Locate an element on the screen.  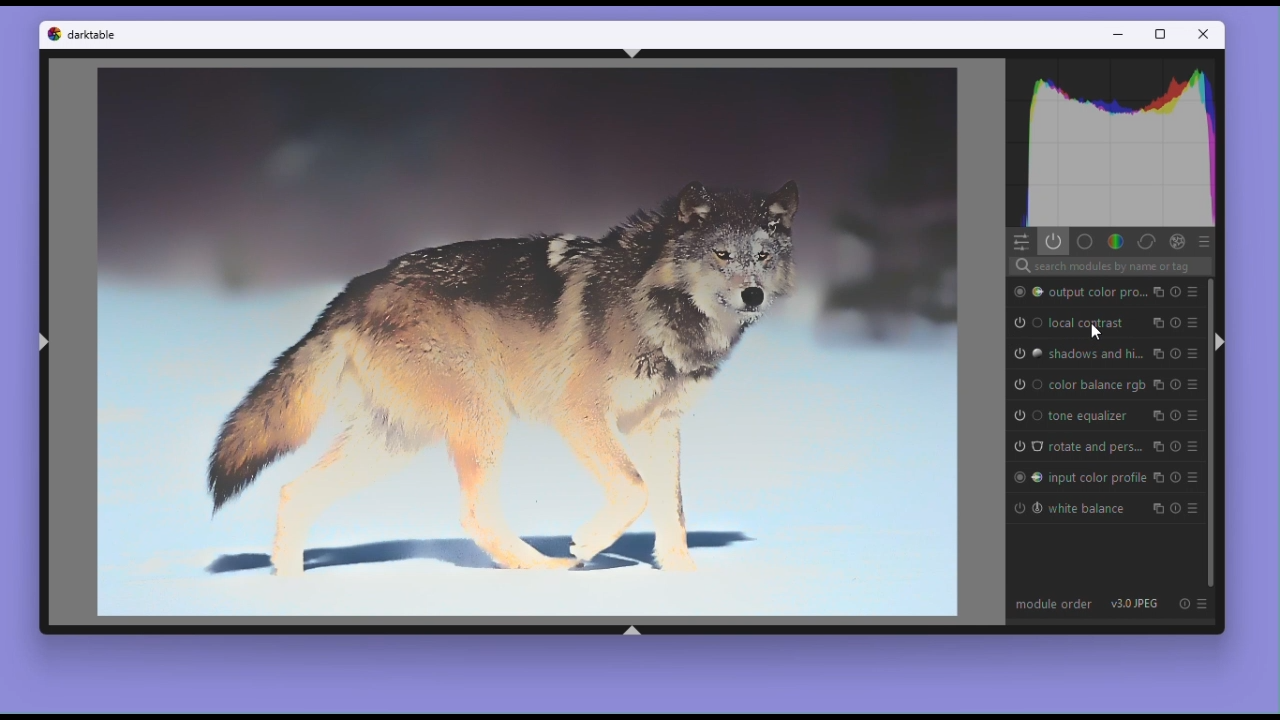
shift+ctrl+b is located at coordinates (632, 630).